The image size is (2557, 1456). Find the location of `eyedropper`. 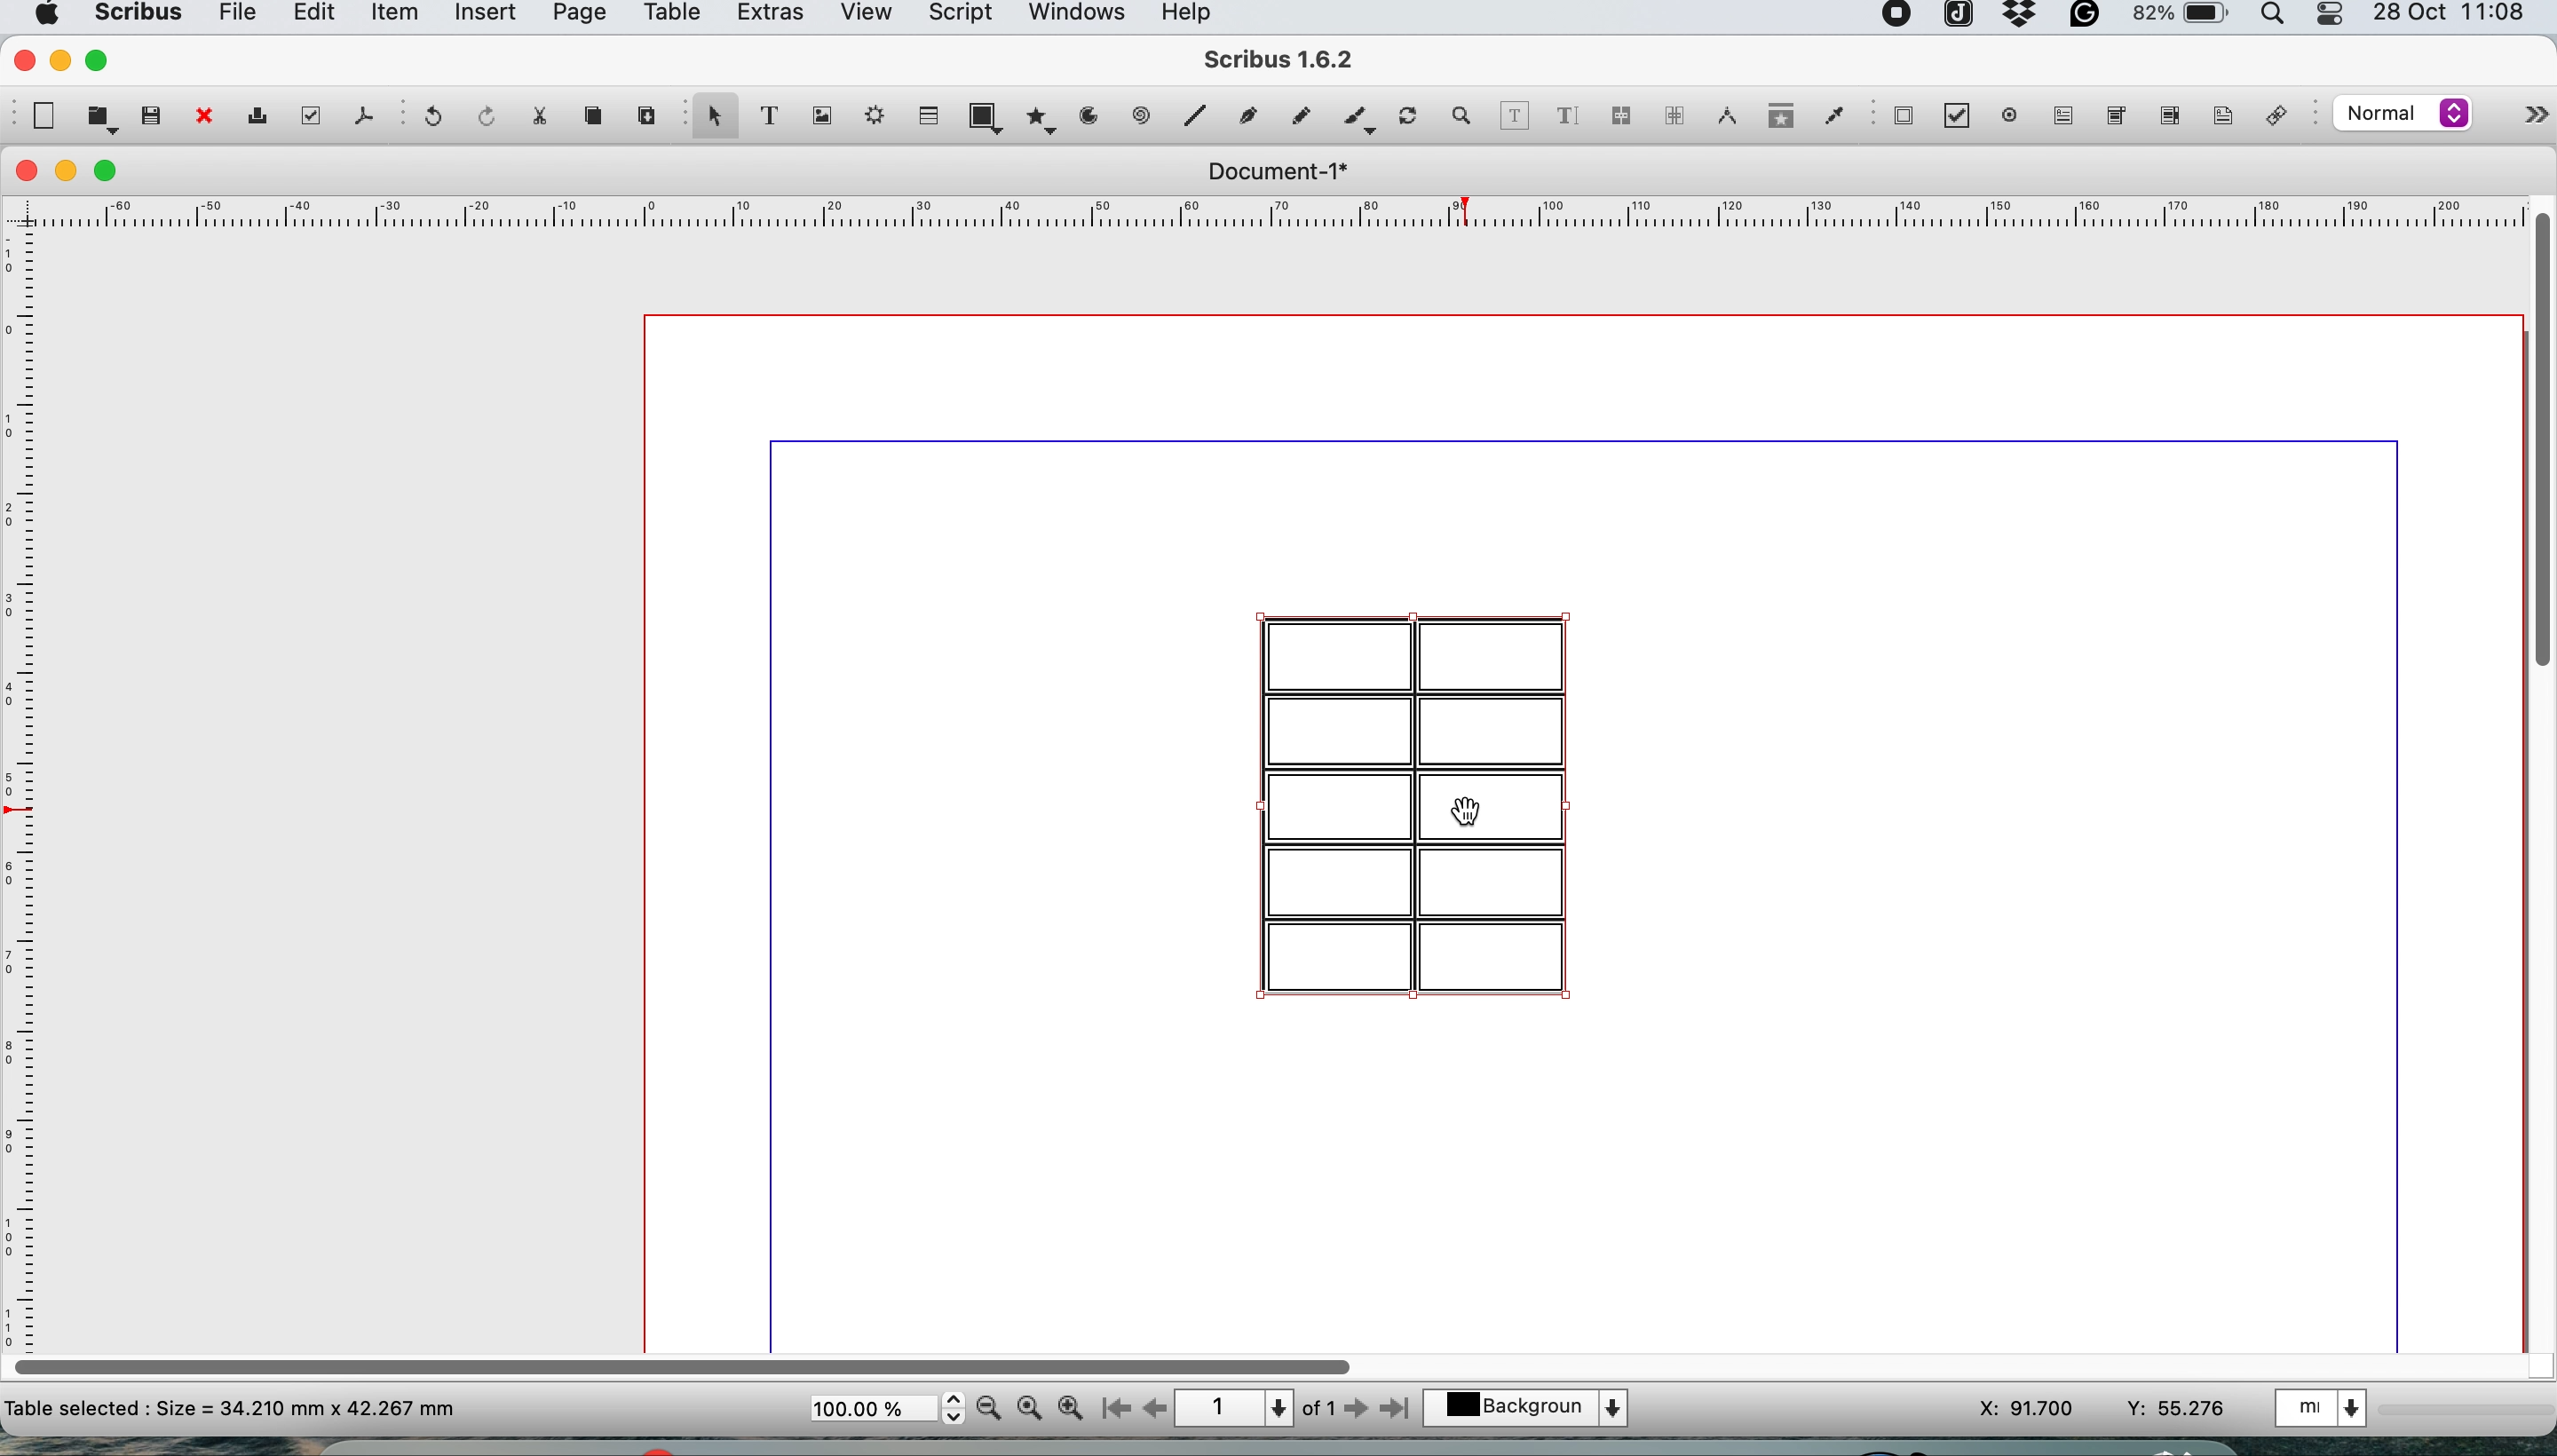

eyedropper is located at coordinates (1833, 119).